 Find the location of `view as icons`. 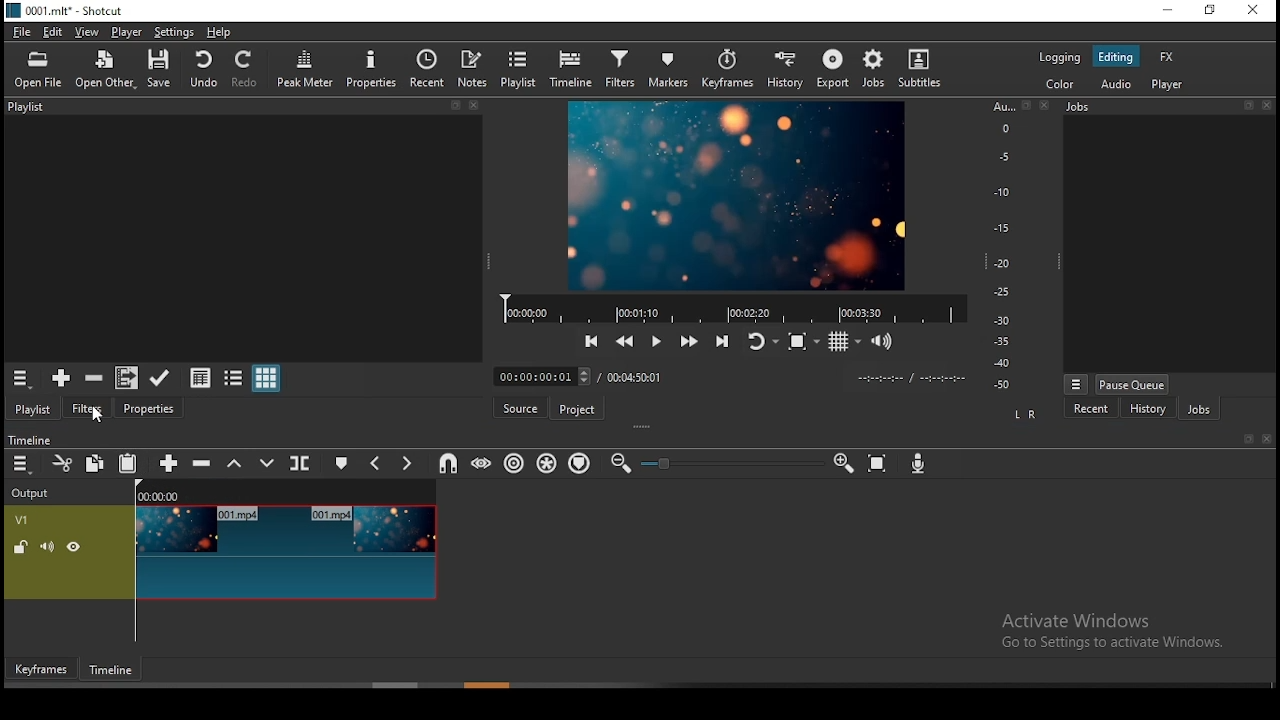

view as icons is located at coordinates (267, 378).